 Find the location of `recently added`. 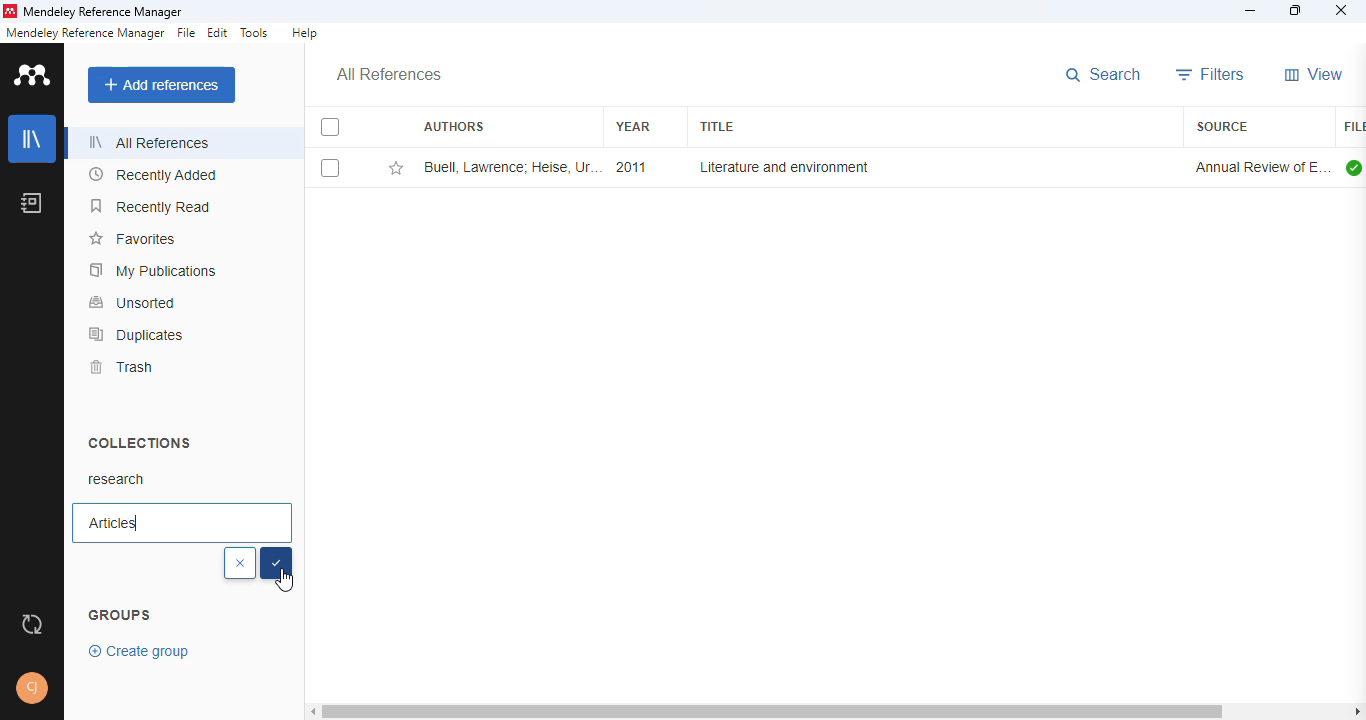

recently added is located at coordinates (153, 174).